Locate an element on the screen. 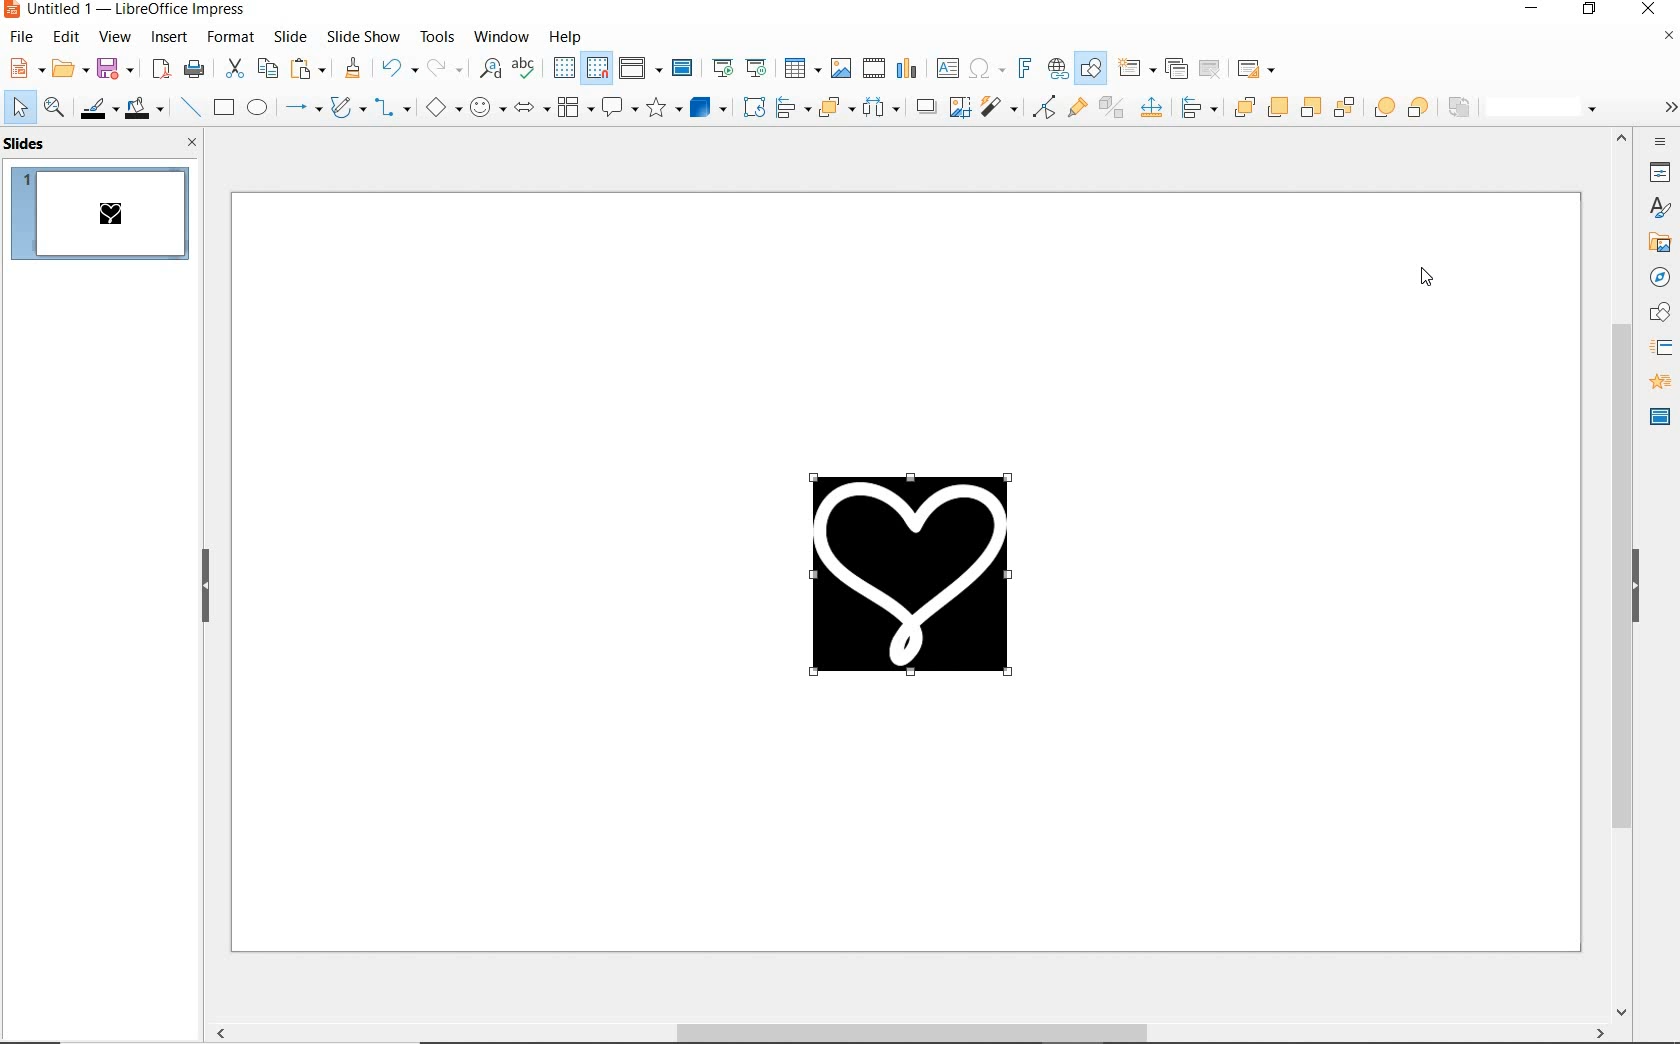 This screenshot has width=1680, height=1044. new is located at coordinates (23, 68).